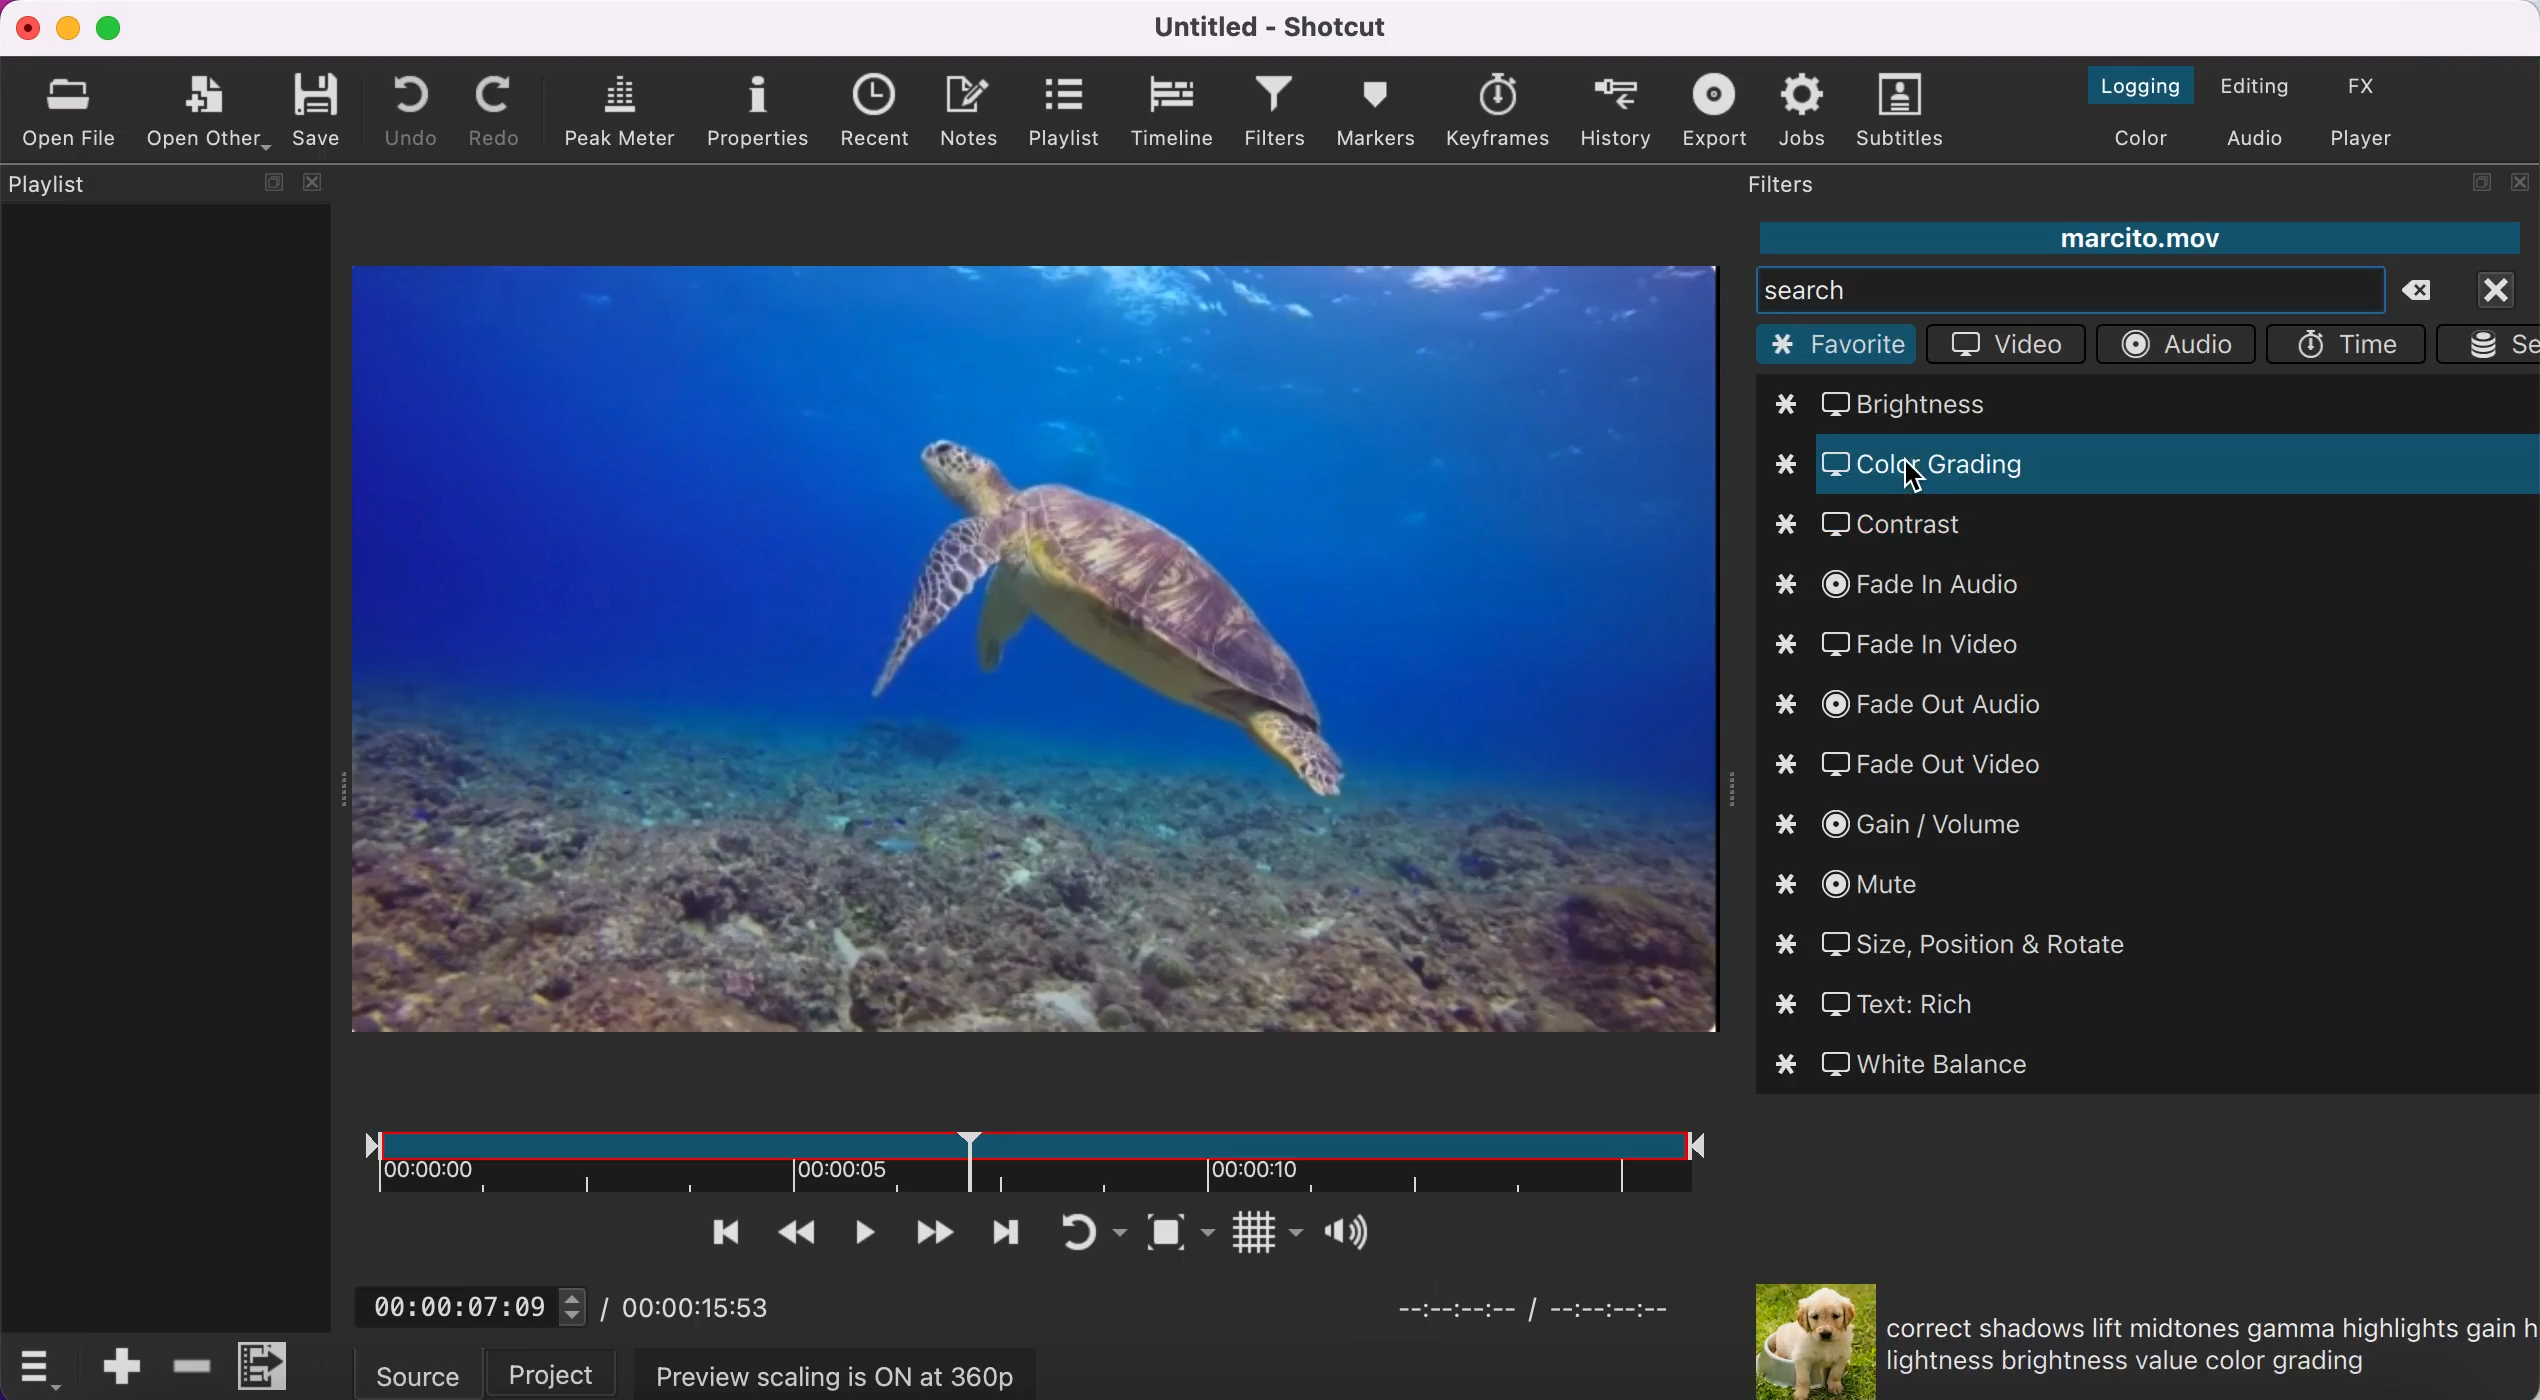  What do you see at coordinates (65, 110) in the screenshot?
I see `open file` at bounding box center [65, 110].